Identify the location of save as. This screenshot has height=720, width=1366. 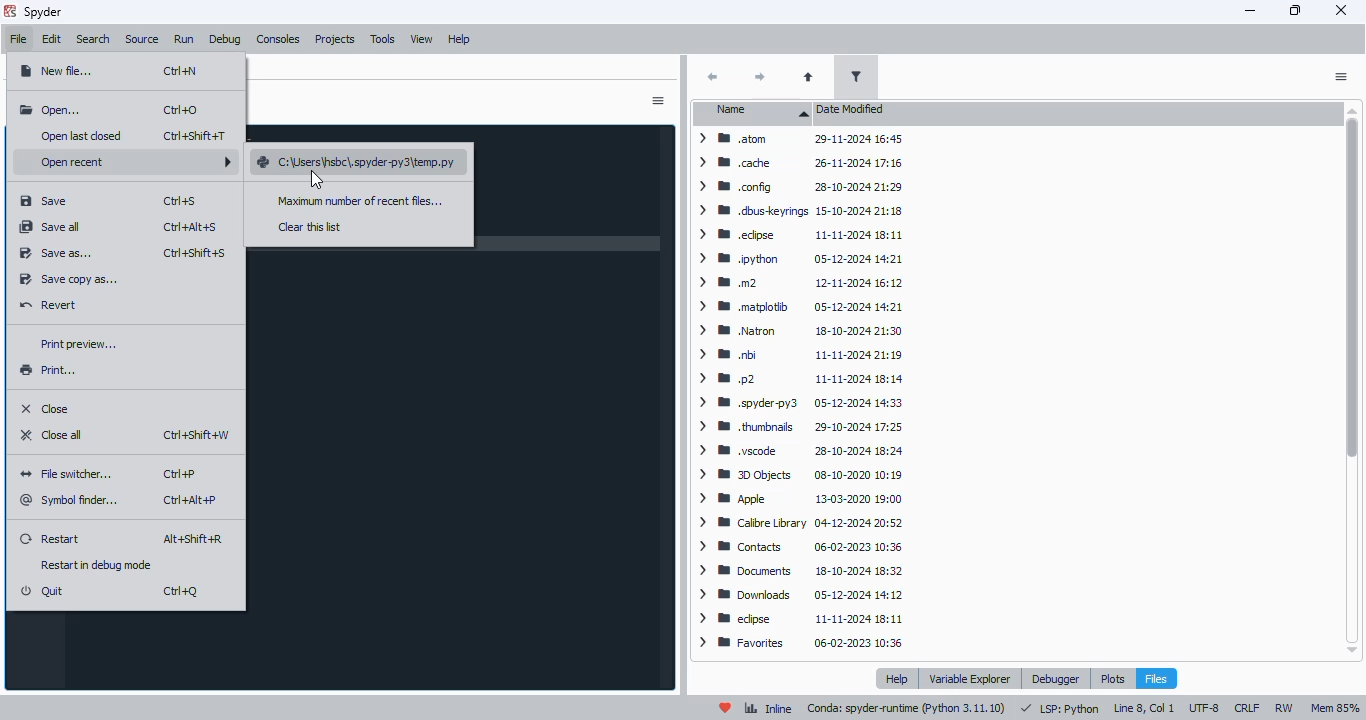
(55, 254).